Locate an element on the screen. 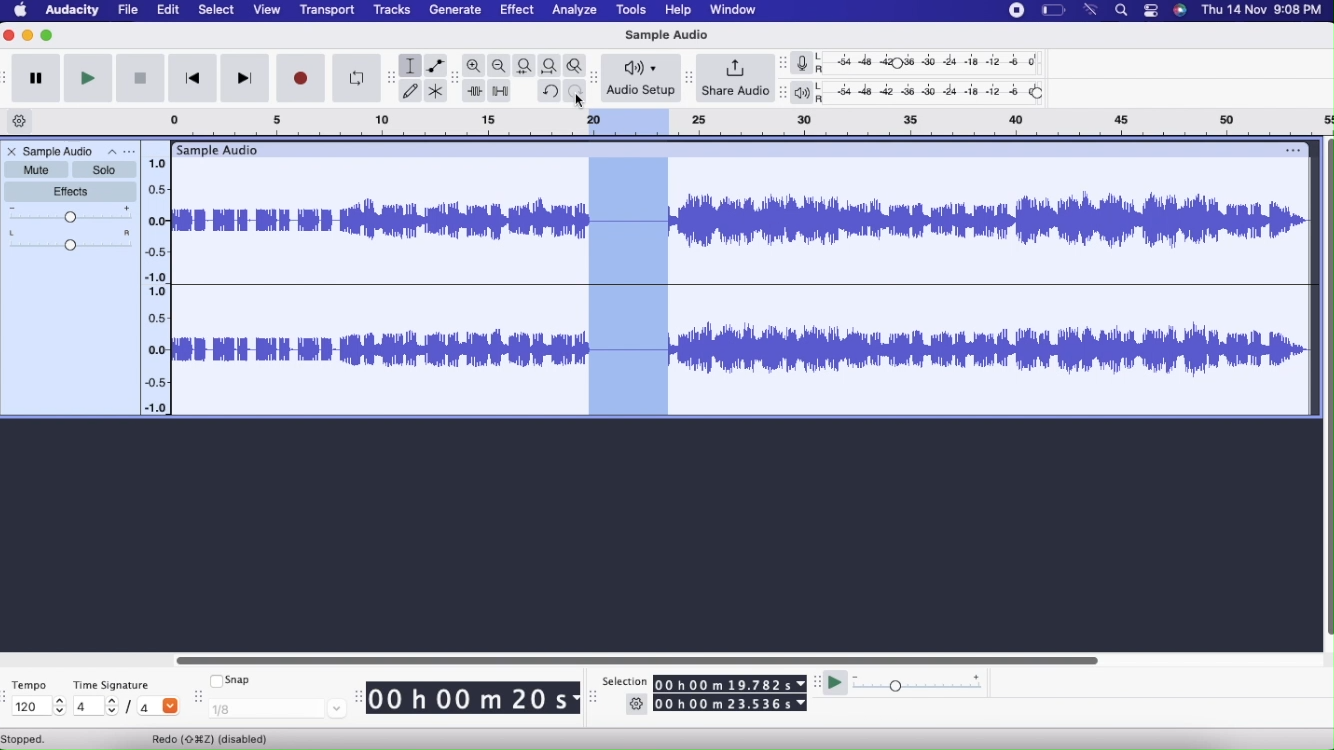 The image size is (1334, 750). Click and drag to define a looping region is located at coordinates (628, 125).